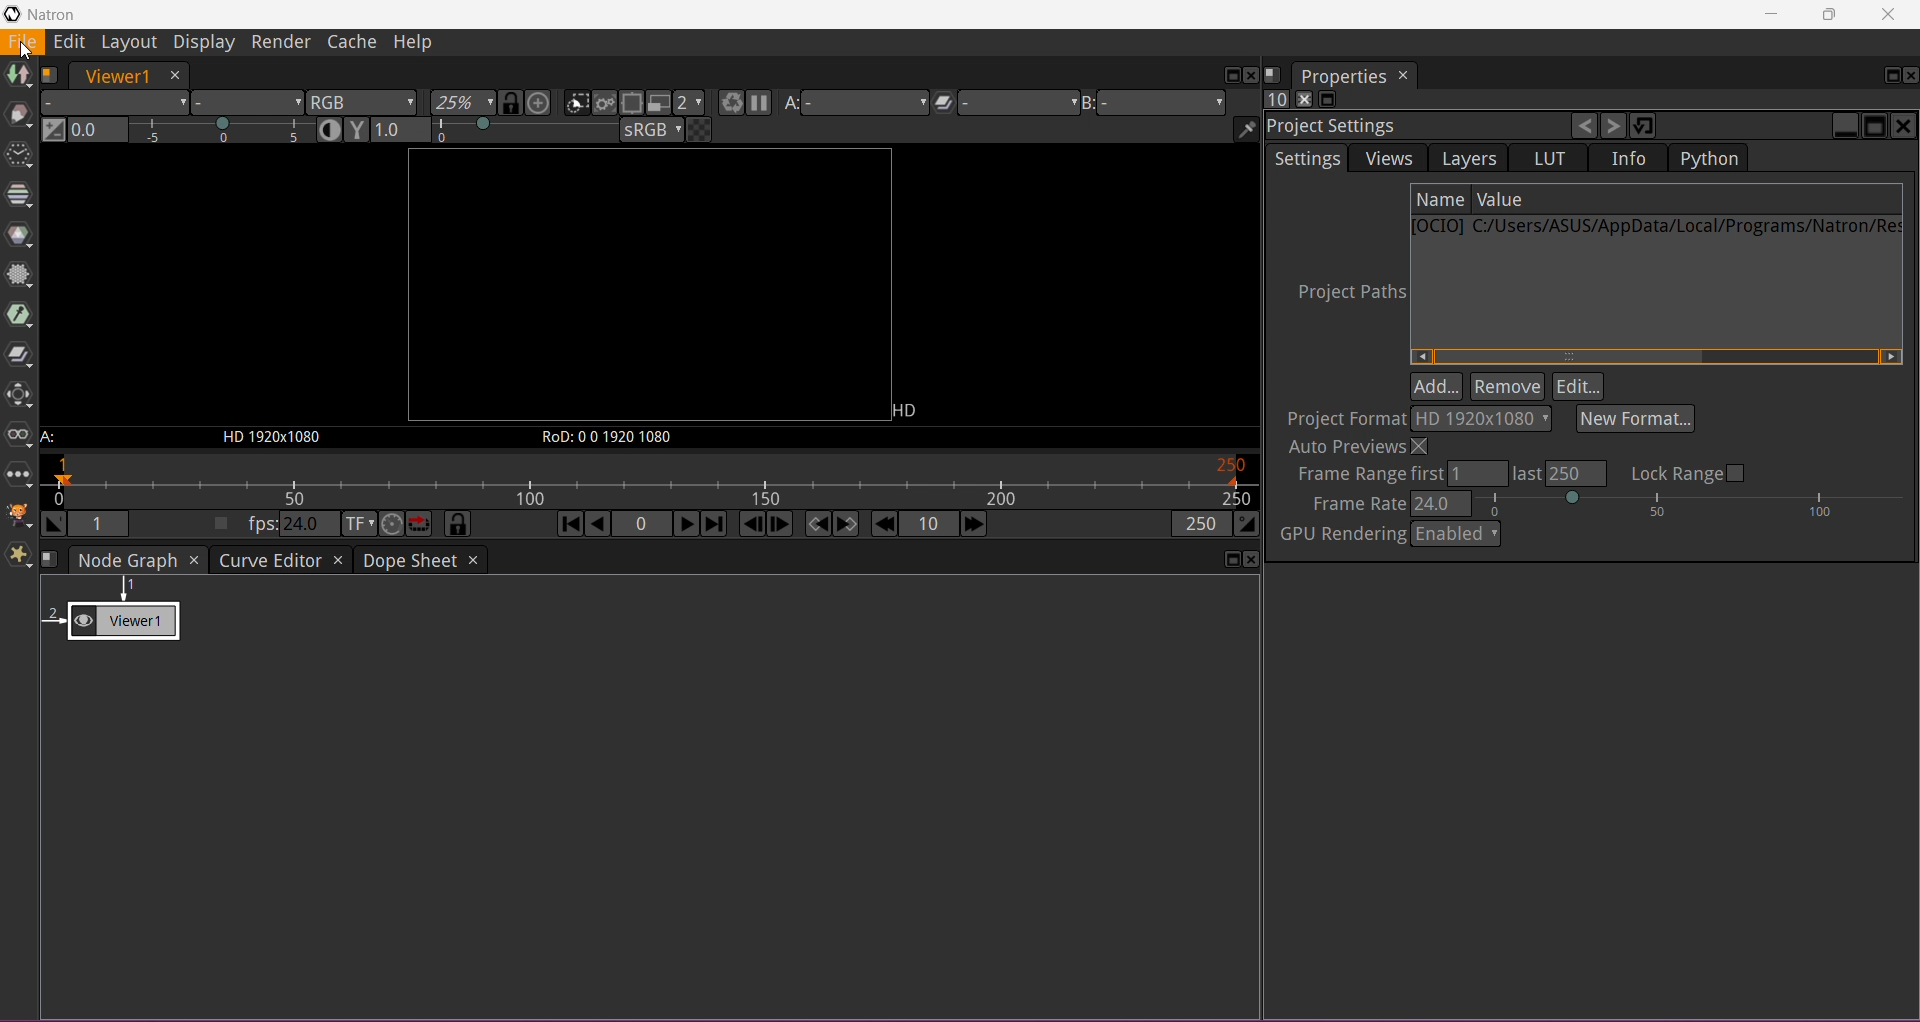 Image resolution: width=1920 pixels, height=1022 pixels. I want to click on If checked, the viewer draws a checkerboard under Input A instead of black, so click(701, 131).